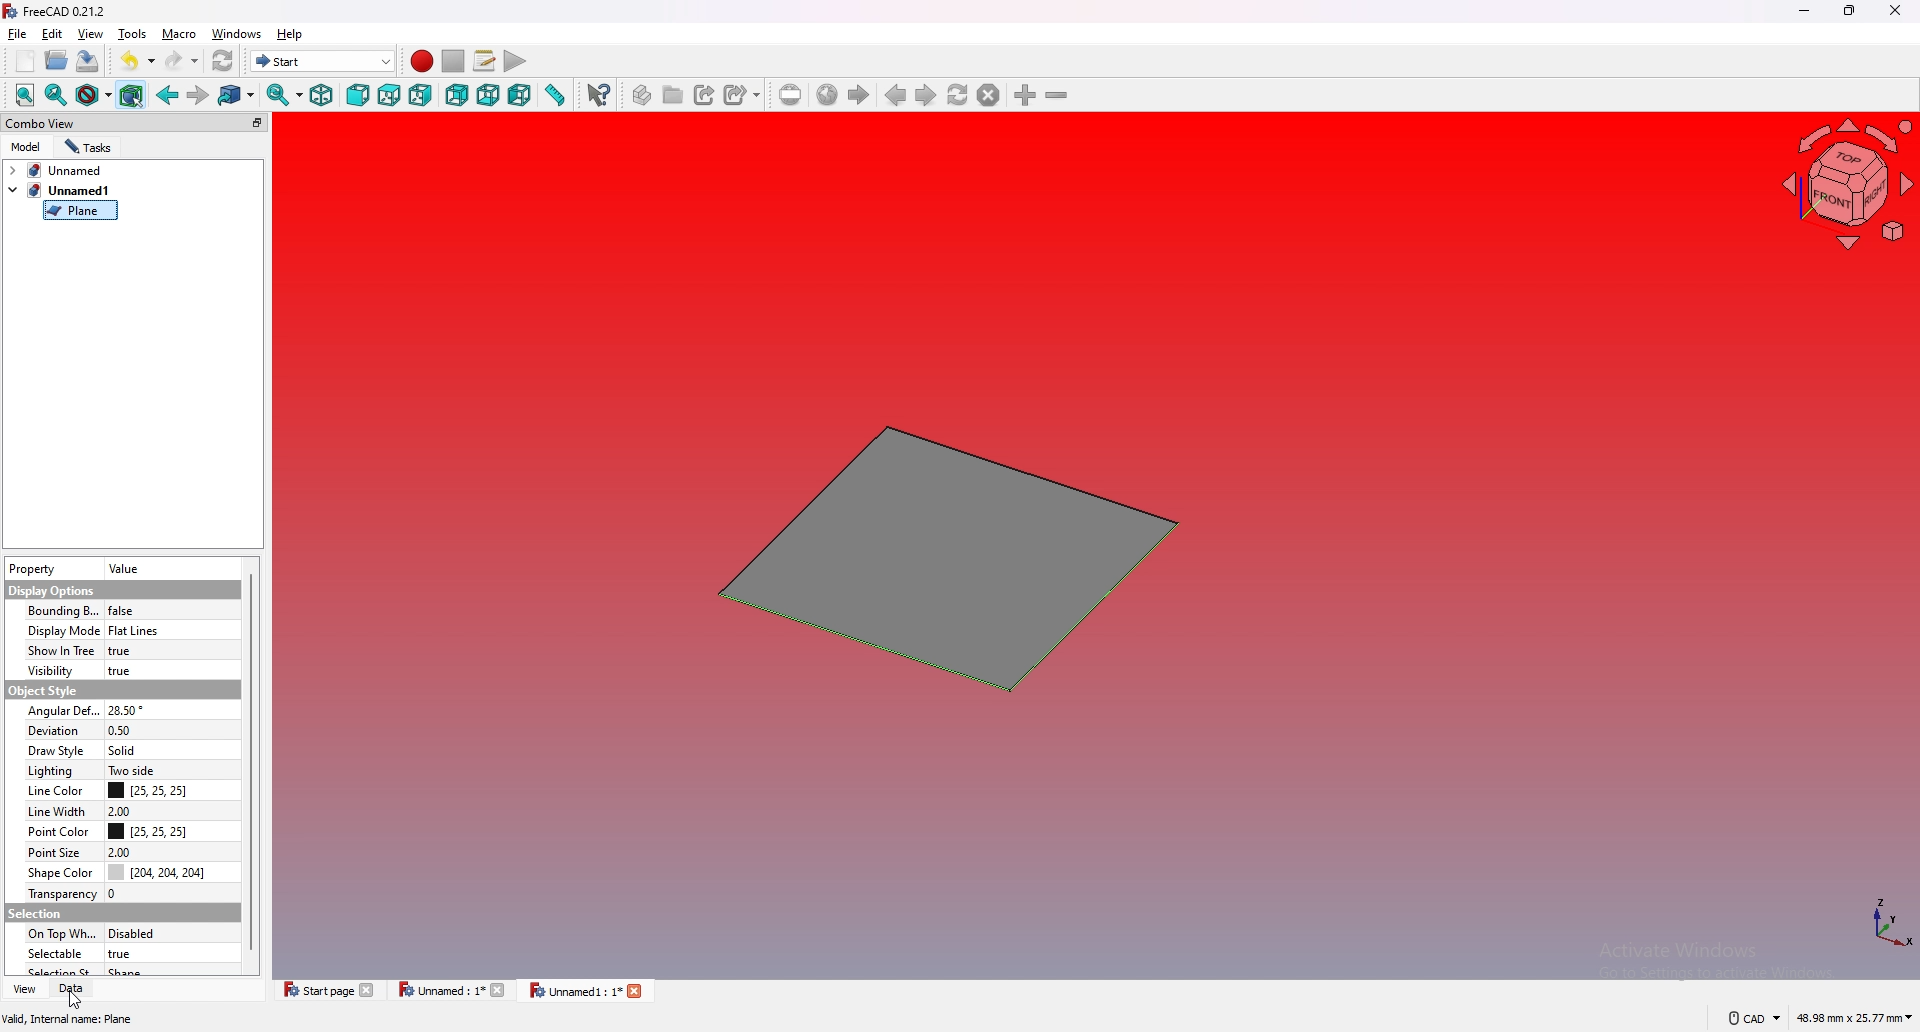 The height and width of the screenshot is (1032, 1920). What do you see at coordinates (123, 851) in the screenshot?
I see `2.00` at bounding box center [123, 851].